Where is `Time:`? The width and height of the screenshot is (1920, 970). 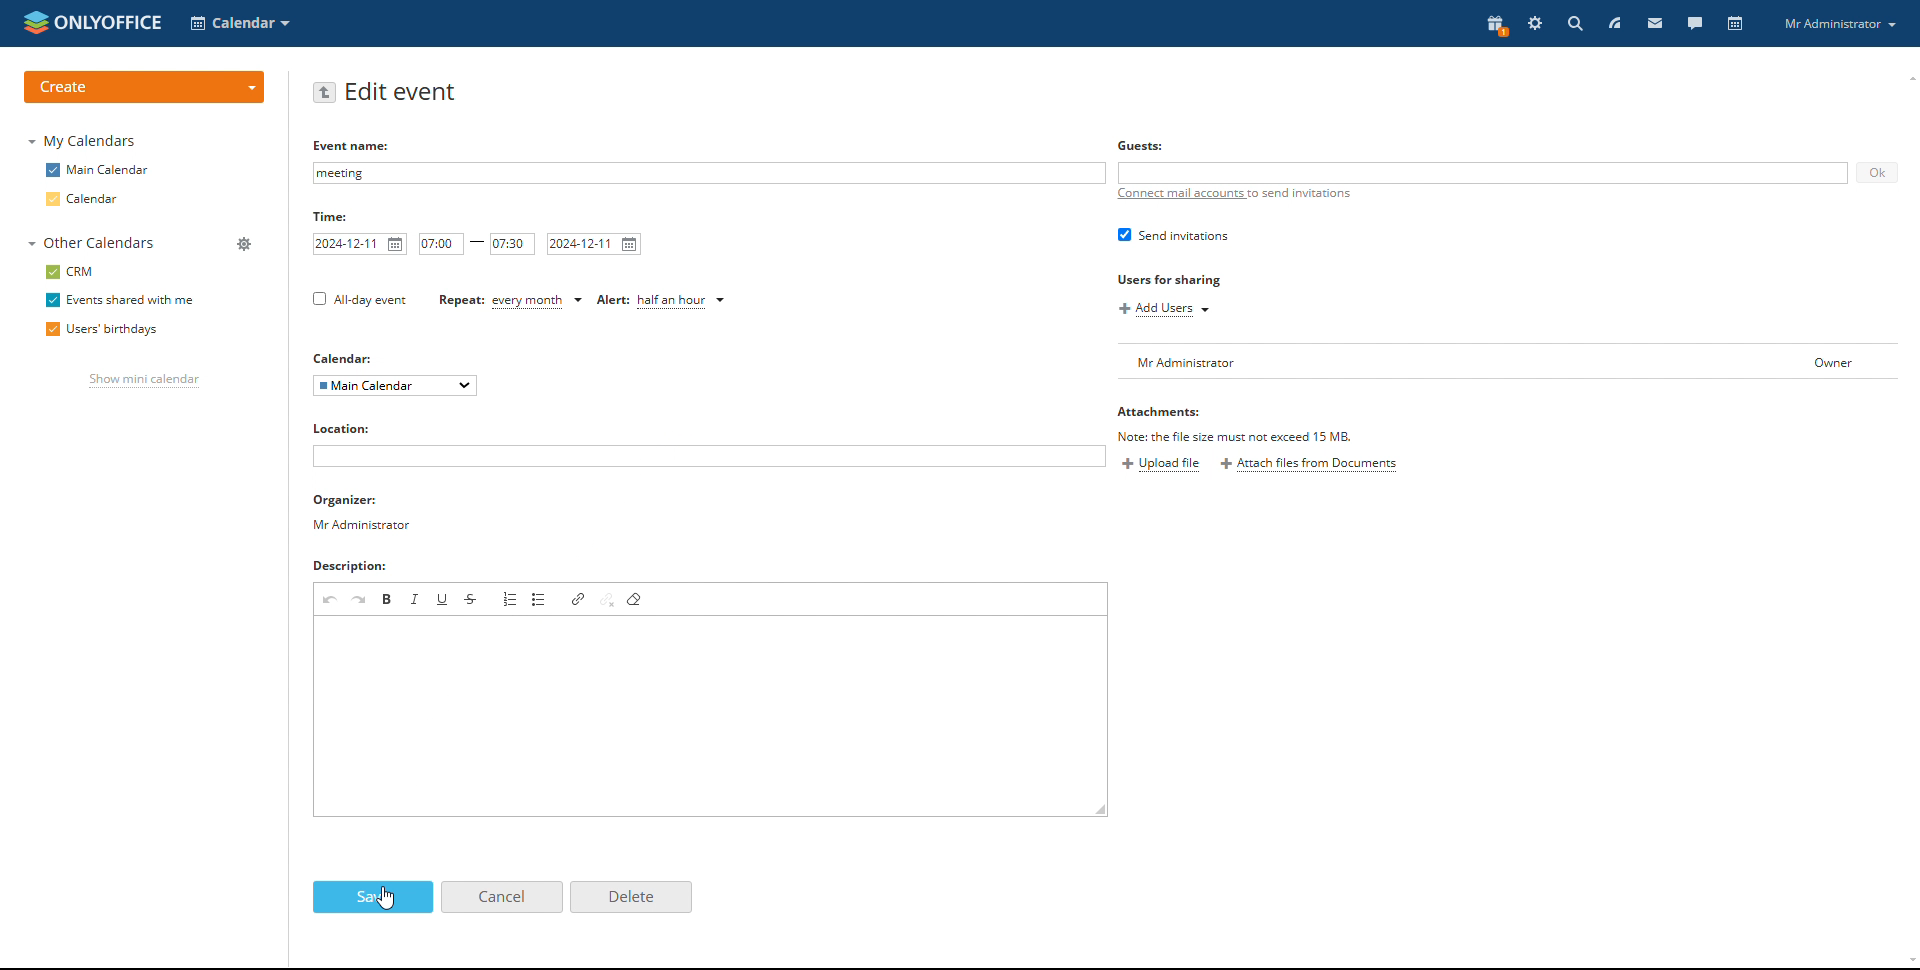 Time: is located at coordinates (334, 215).